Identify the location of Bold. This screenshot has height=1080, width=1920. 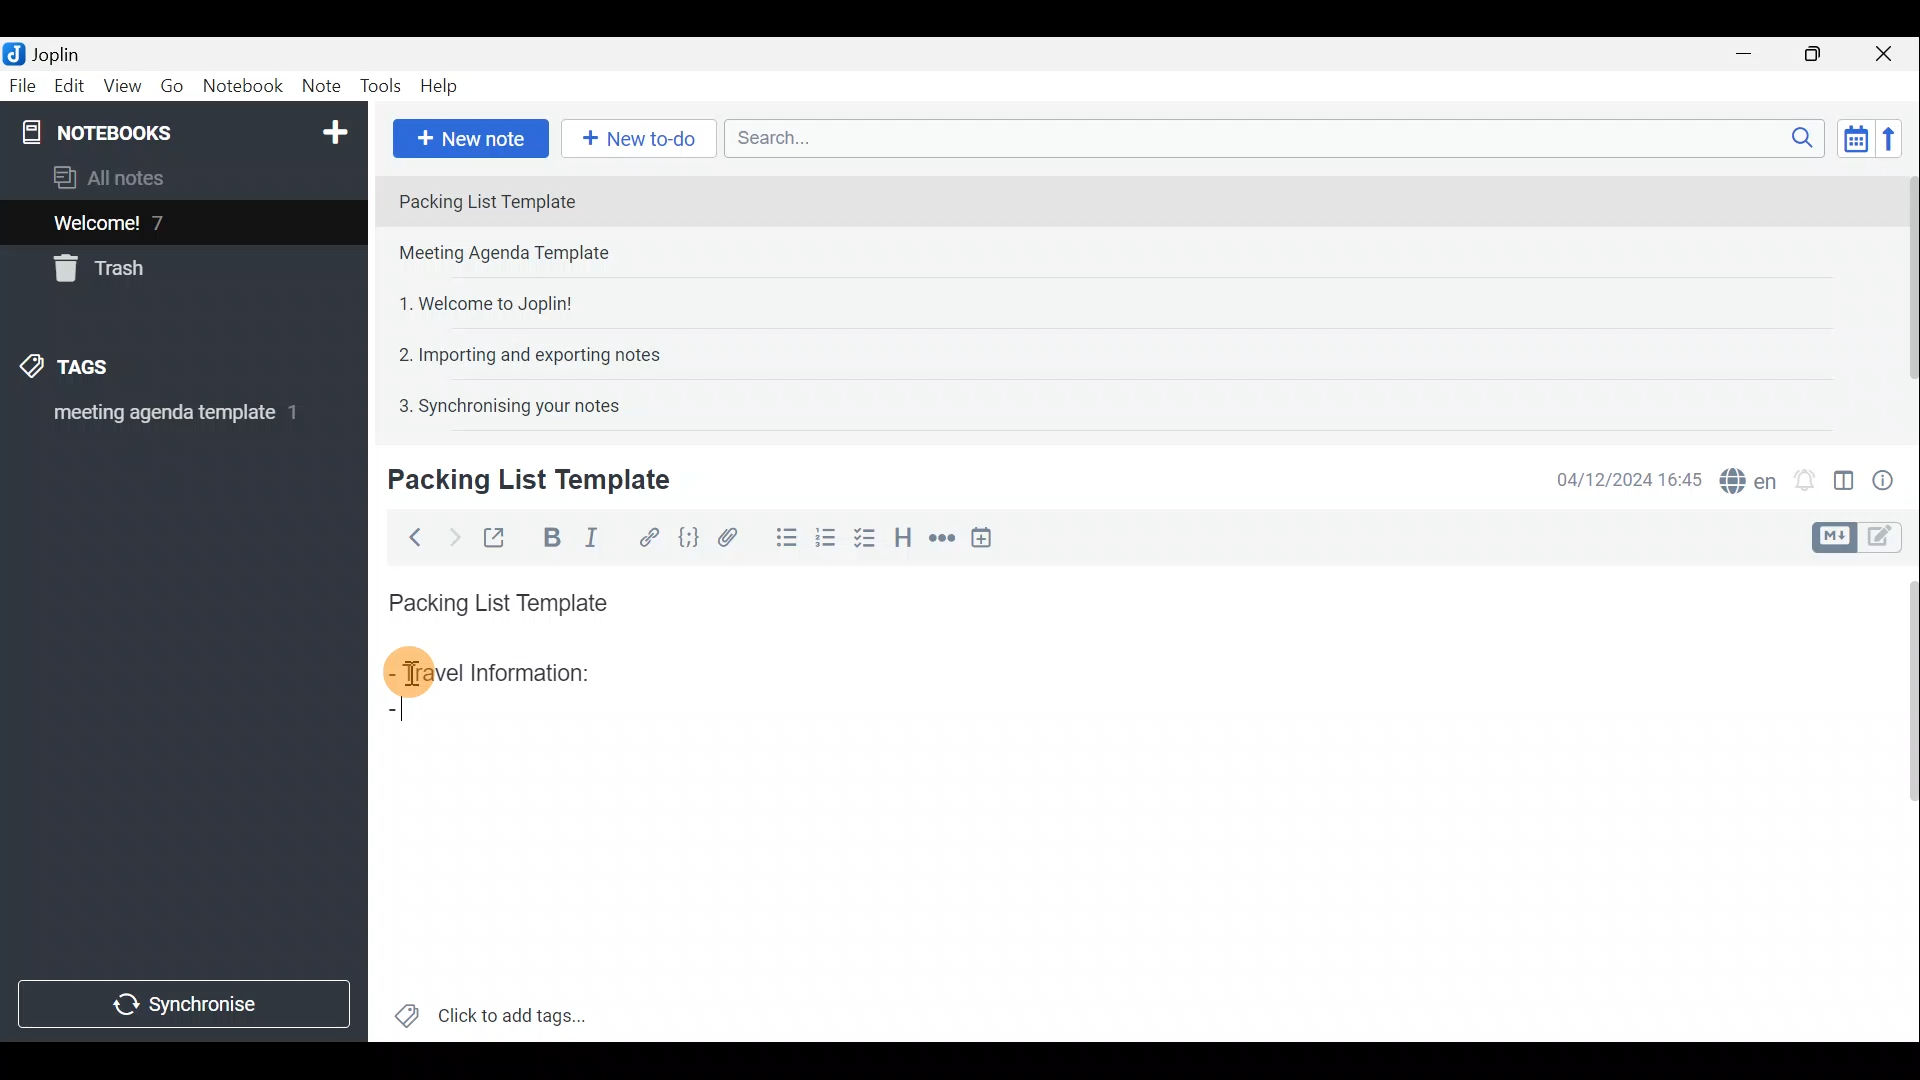
(549, 536).